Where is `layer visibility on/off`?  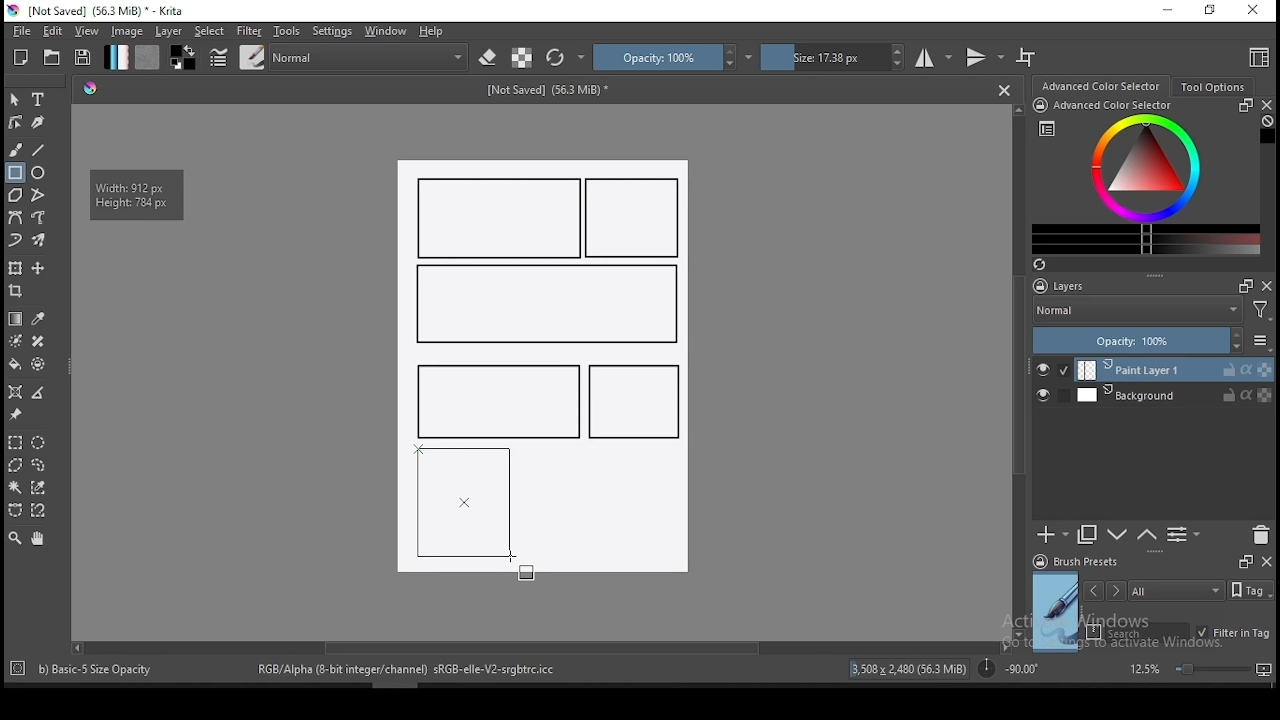
layer visibility on/off is located at coordinates (1053, 370).